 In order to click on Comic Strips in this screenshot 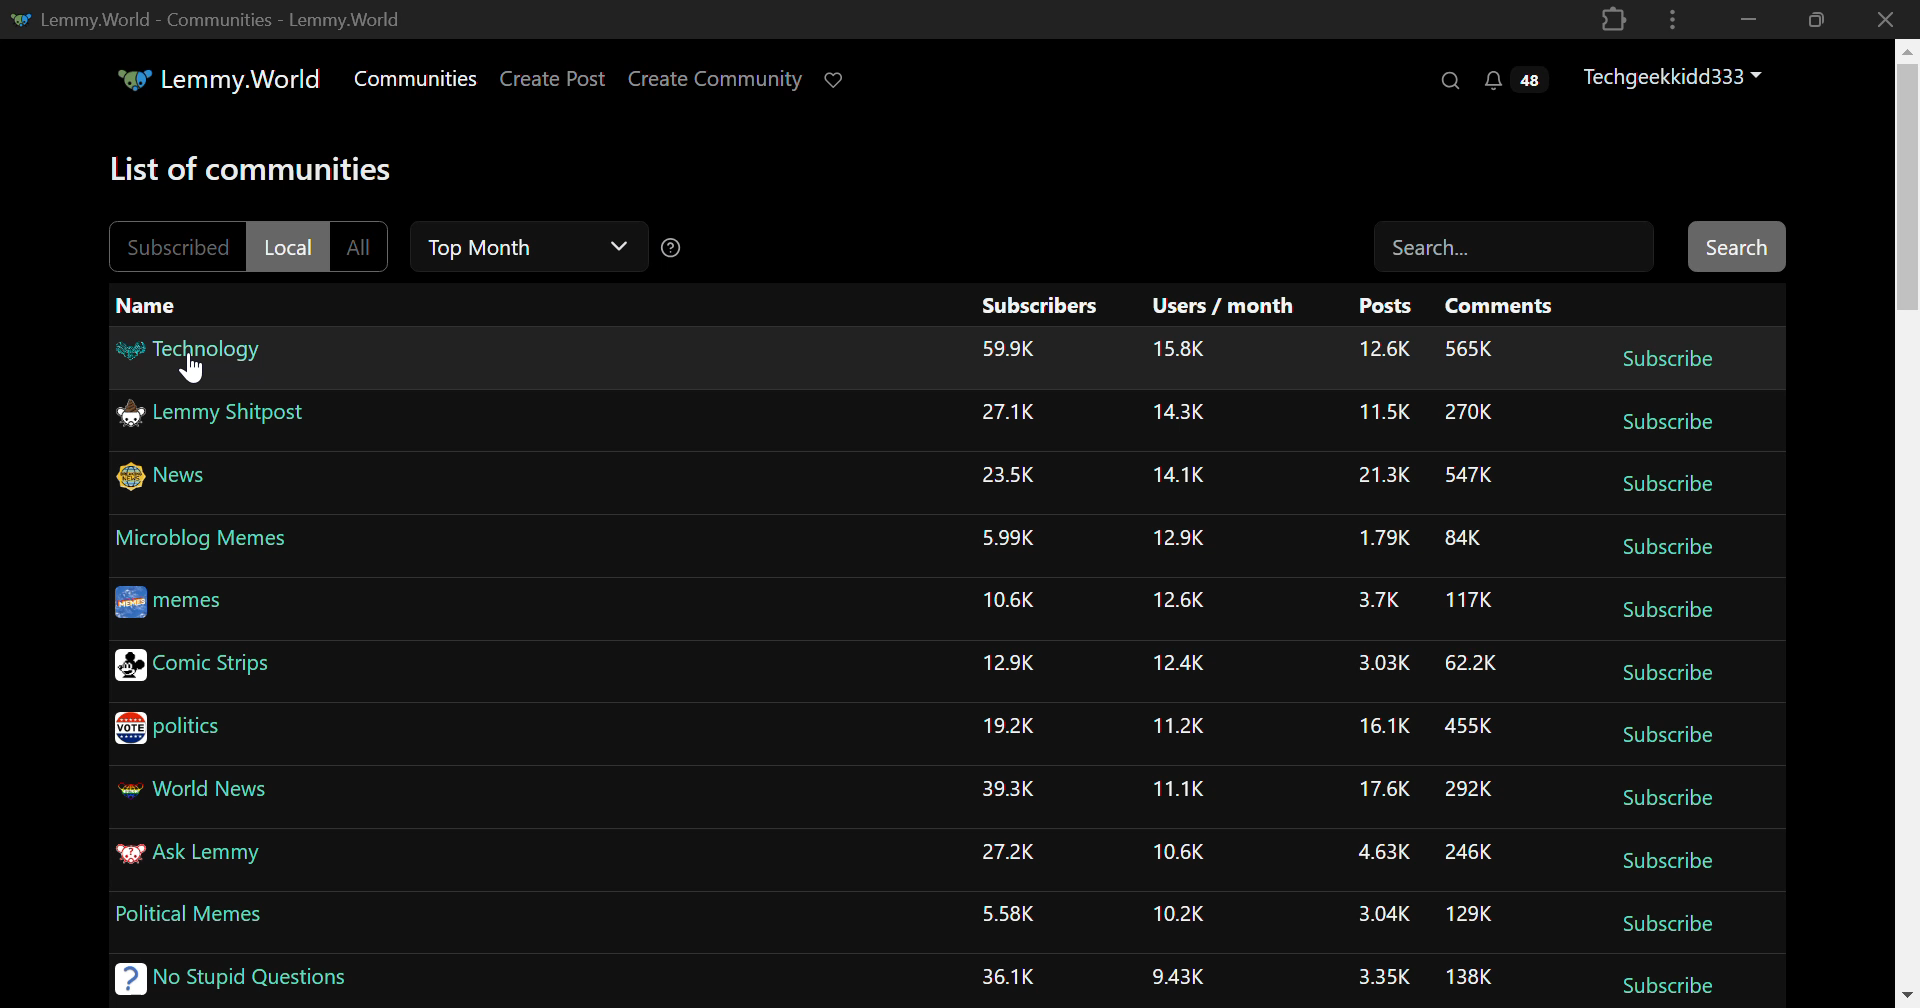, I will do `click(193, 666)`.